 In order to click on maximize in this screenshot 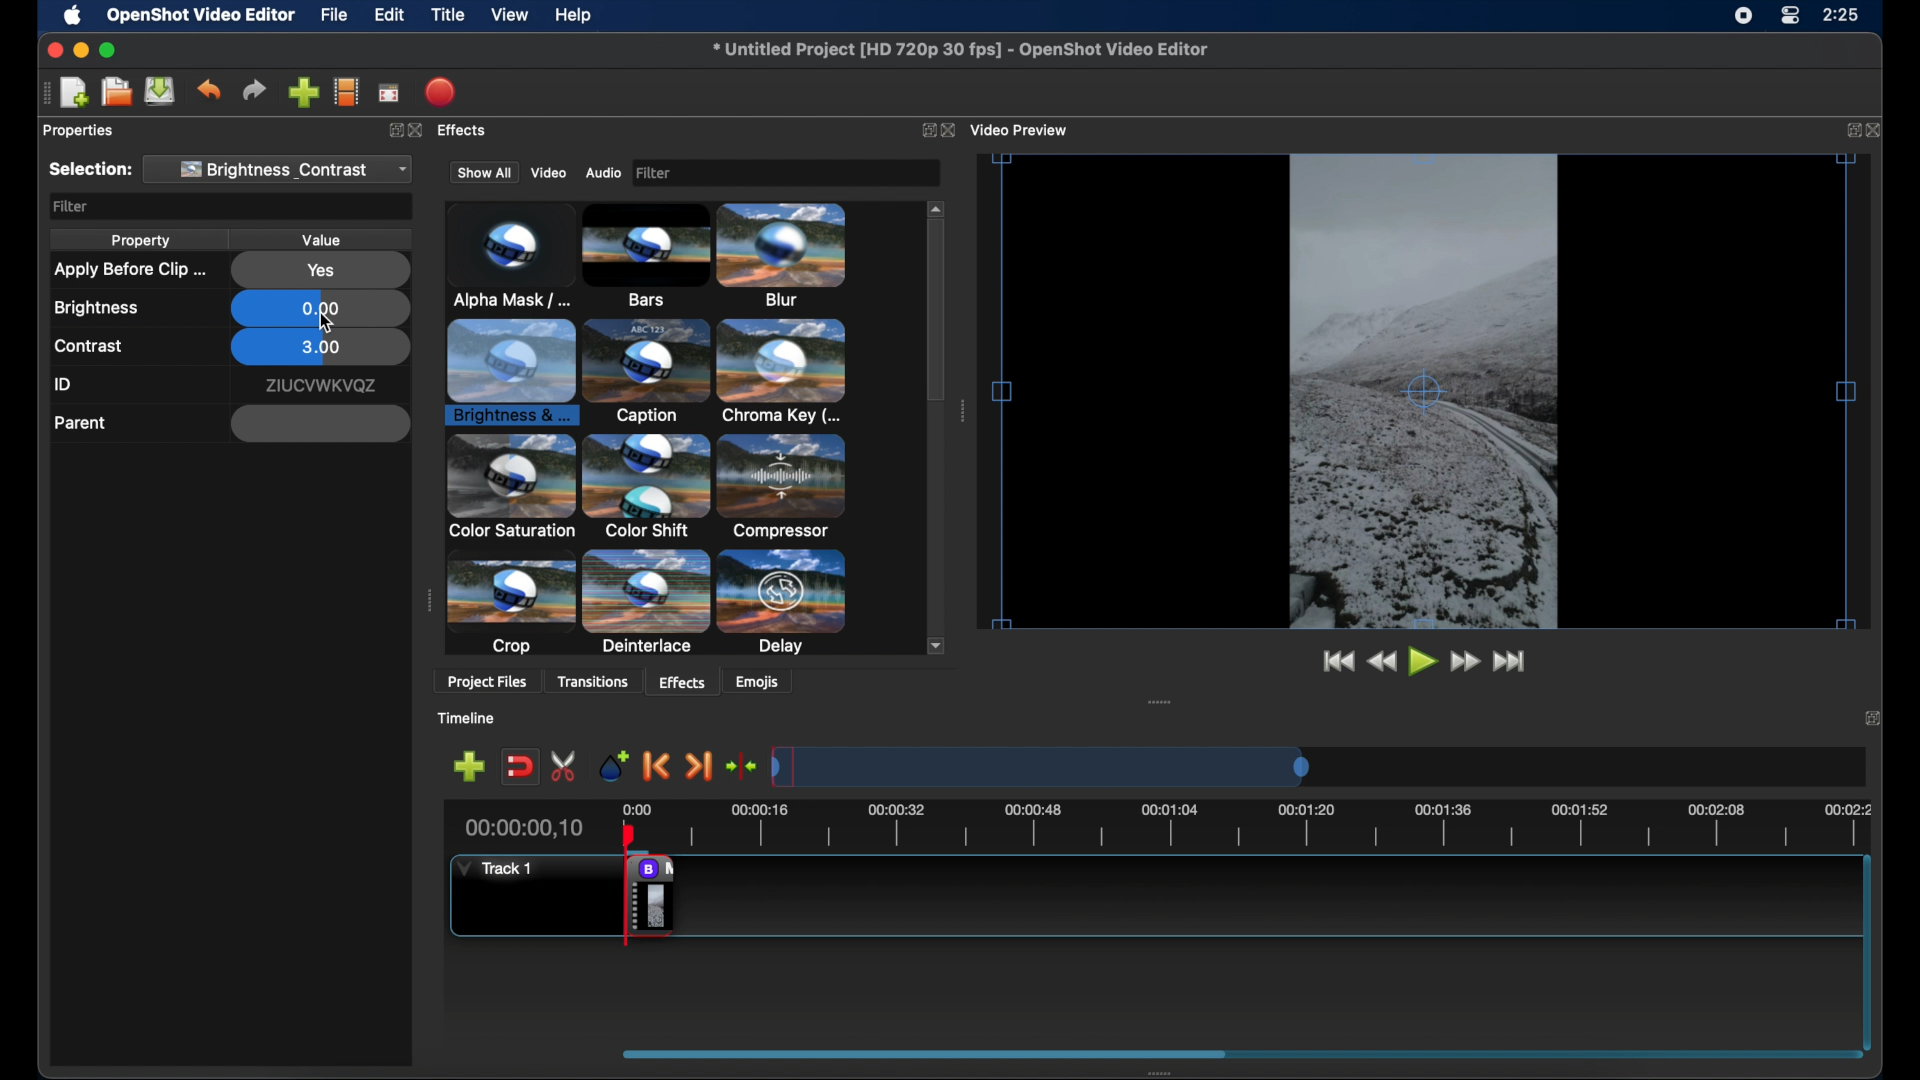, I will do `click(110, 50)`.